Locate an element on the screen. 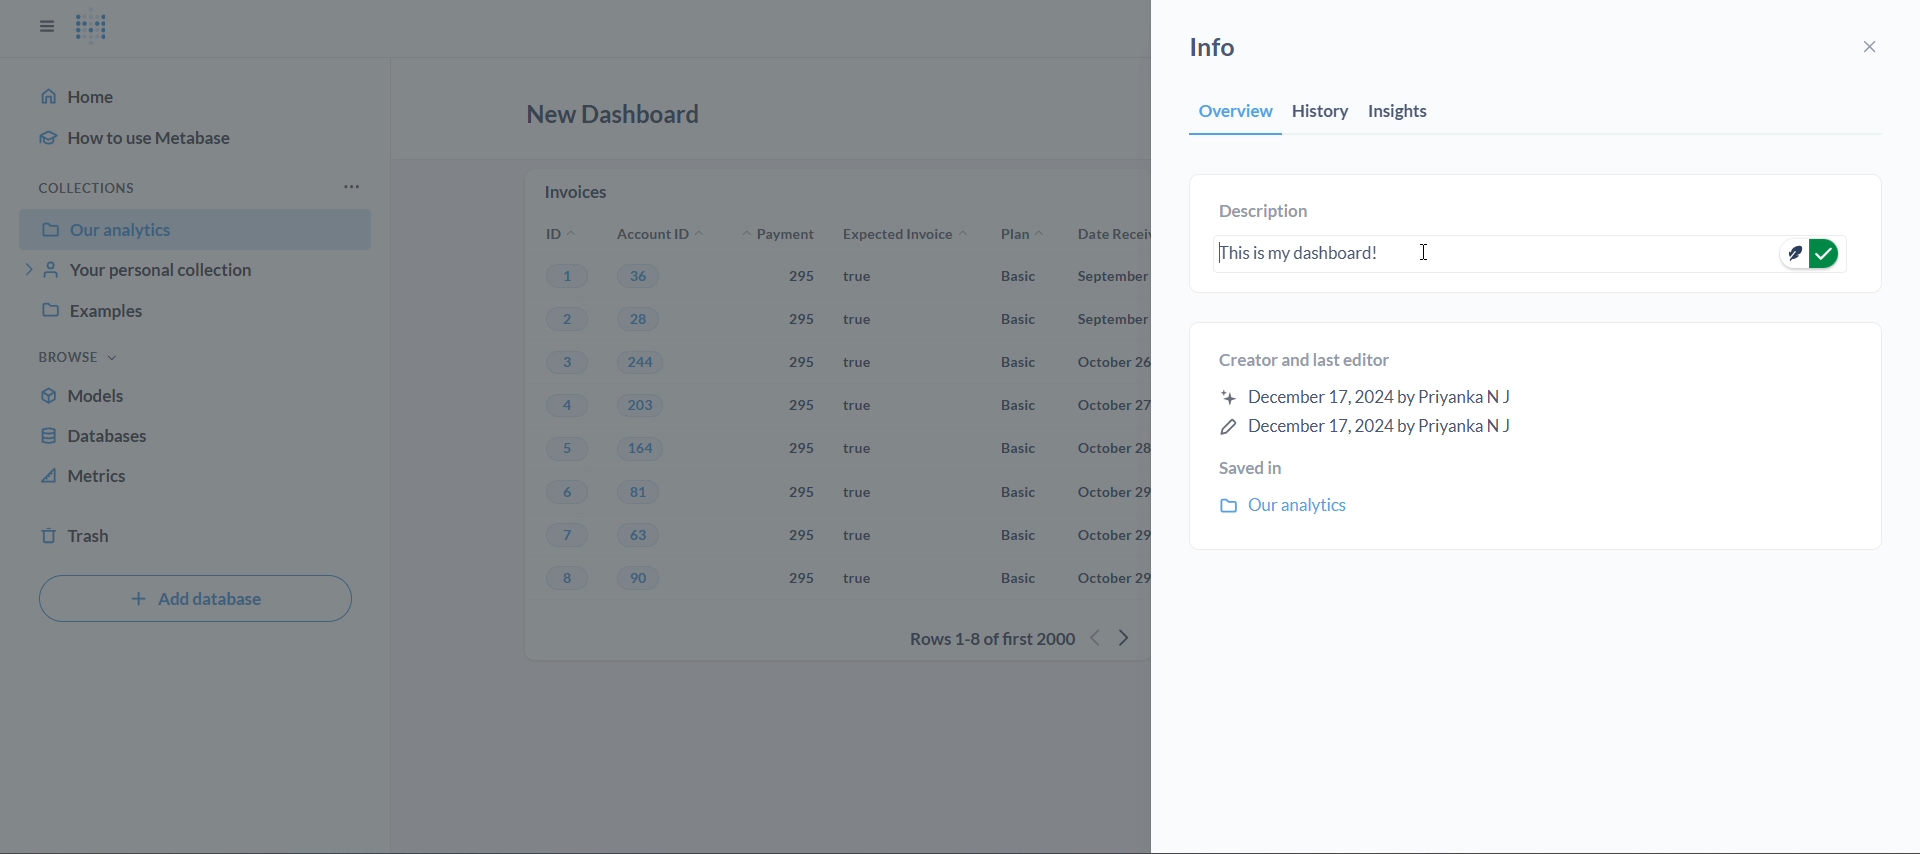 The image size is (1920, 854). invoices is located at coordinates (579, 189).